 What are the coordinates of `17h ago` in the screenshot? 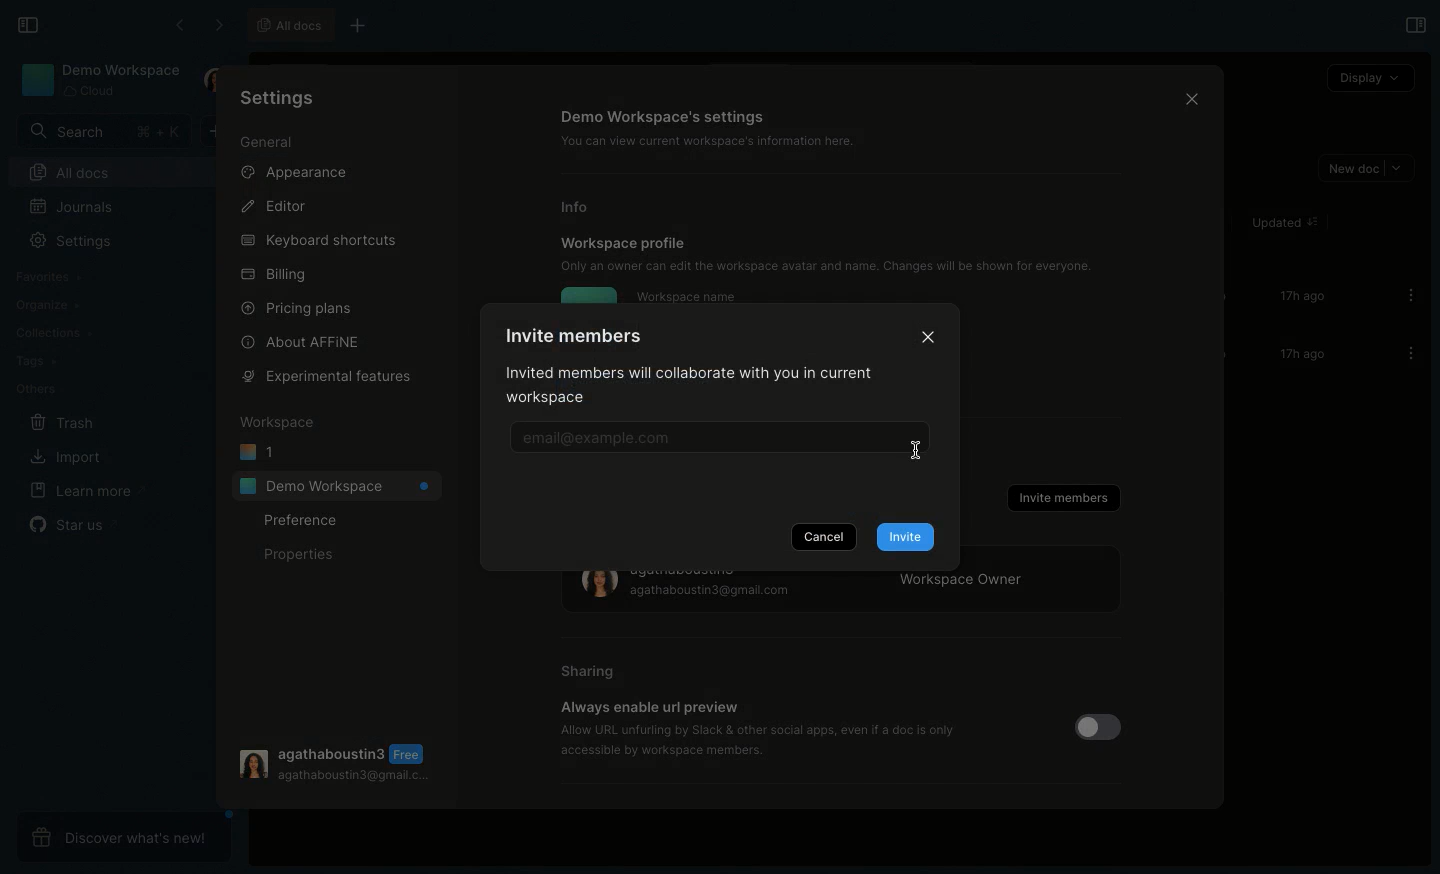 It's located at (1298, 298).